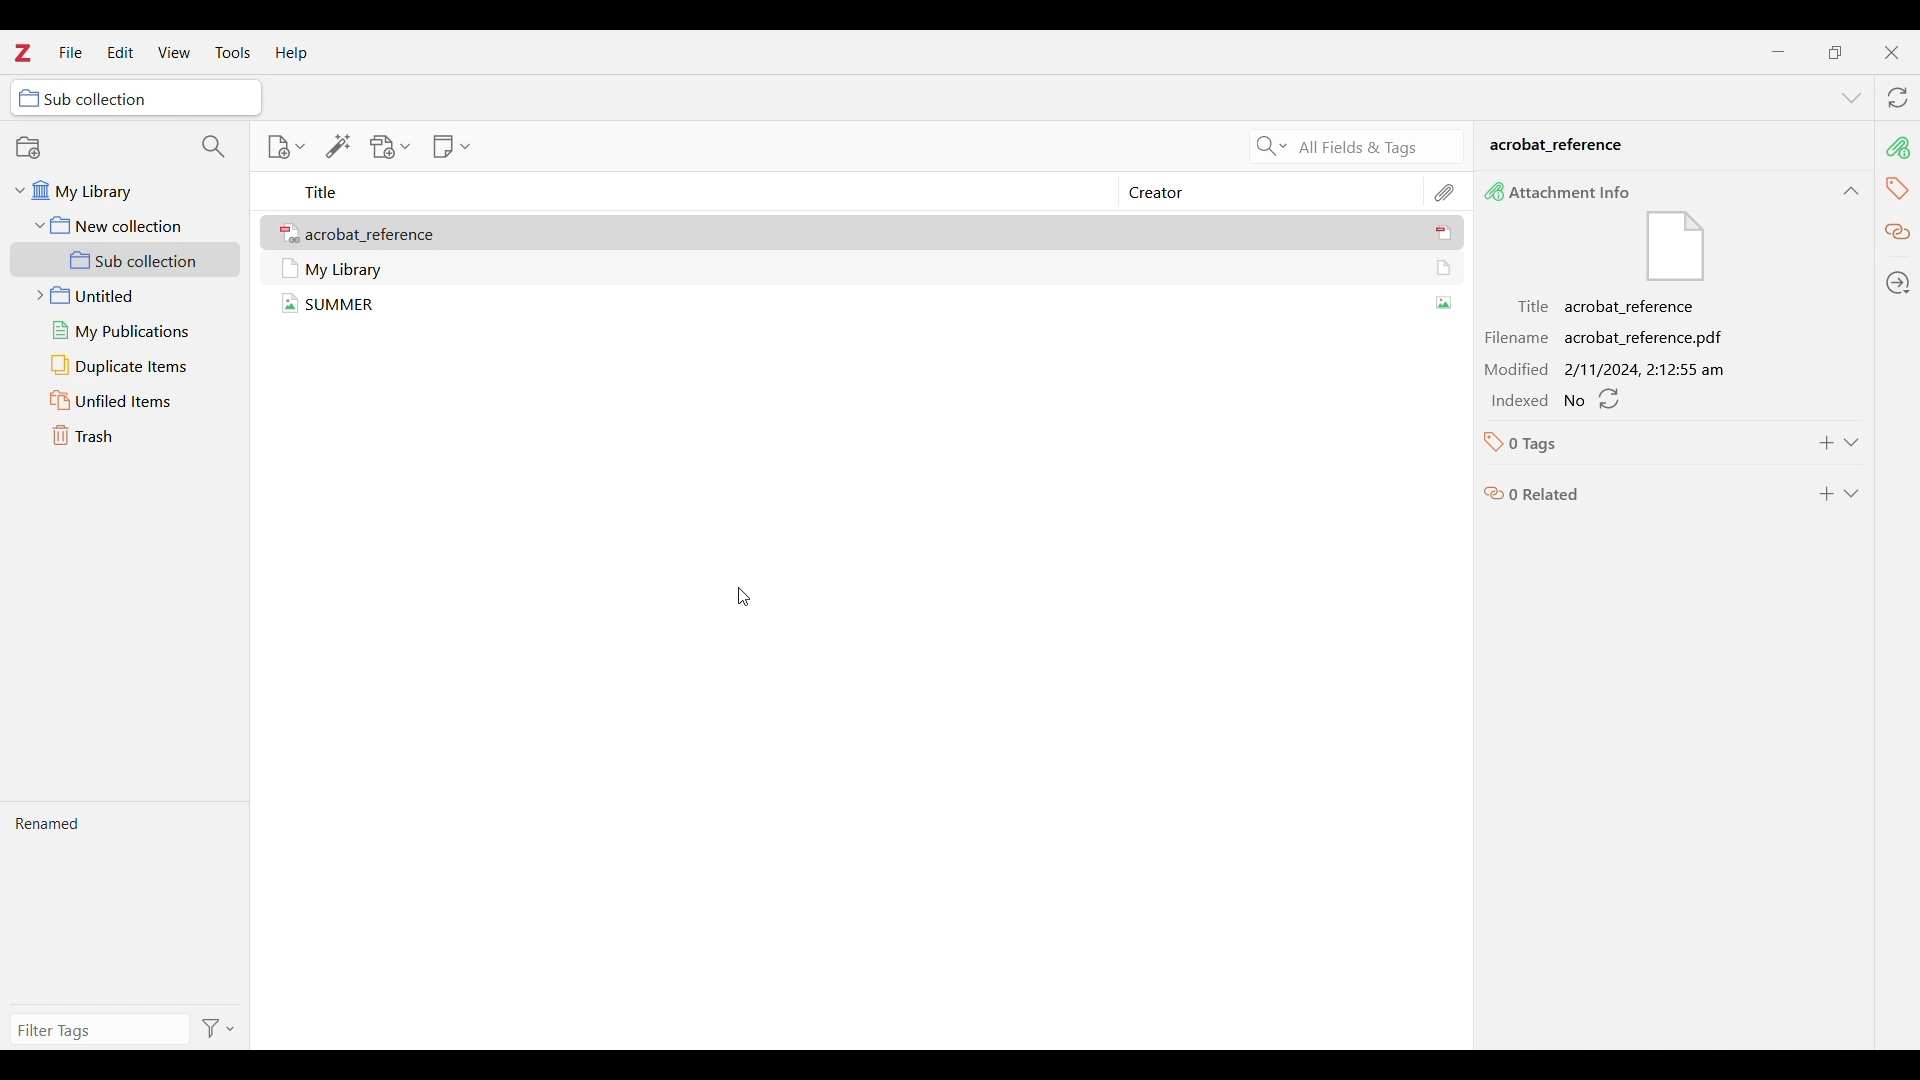  Describe the element at coordinates (451, 146) in the screenshot. I see `New note options` at that location.